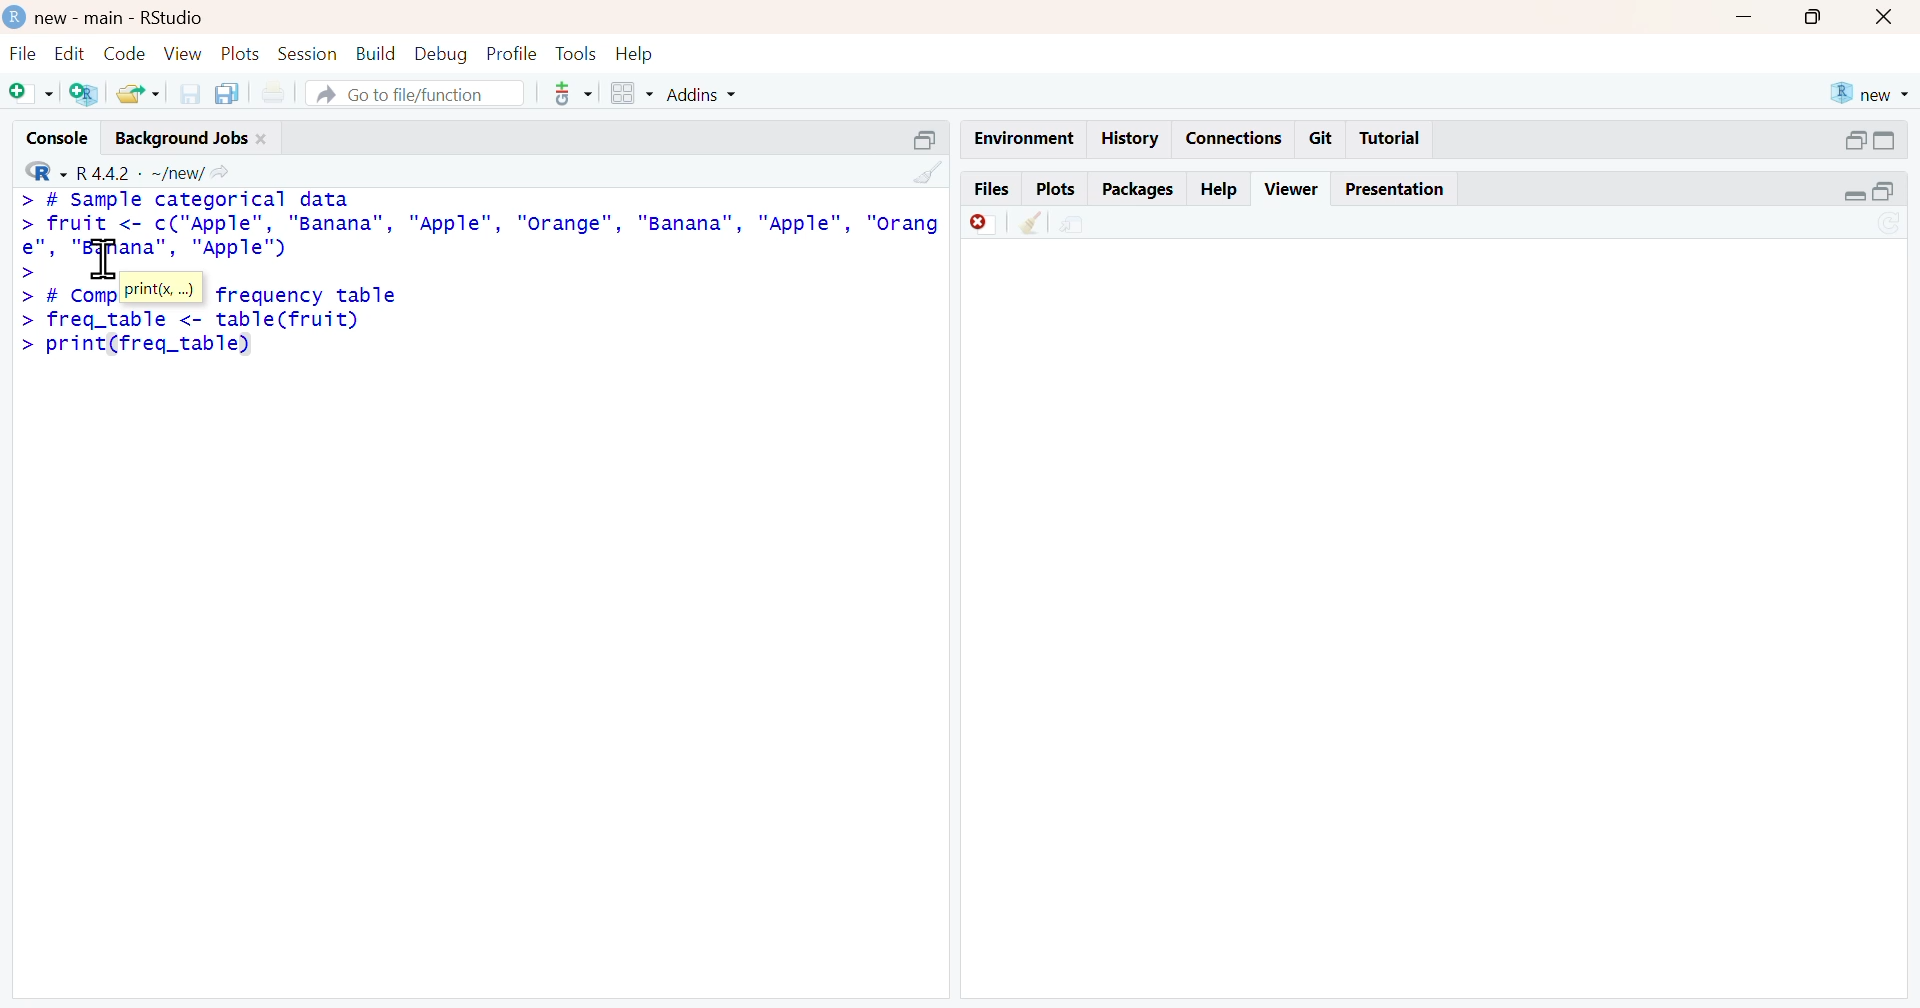  What do you see at coordinates (1847, 195) in the screenshot?
I see `expand` at bounding box center [1847, 195].